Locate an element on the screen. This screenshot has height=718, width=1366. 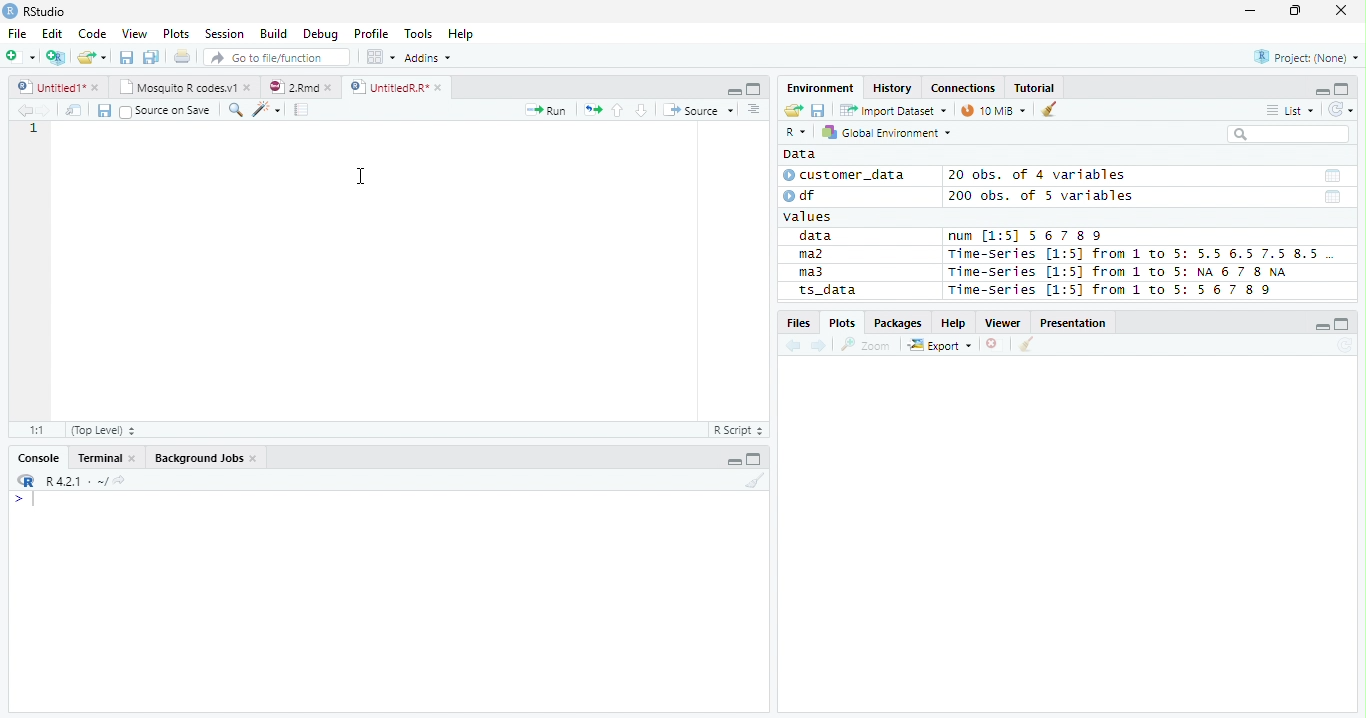
Data is located at coordinates (799, 154).